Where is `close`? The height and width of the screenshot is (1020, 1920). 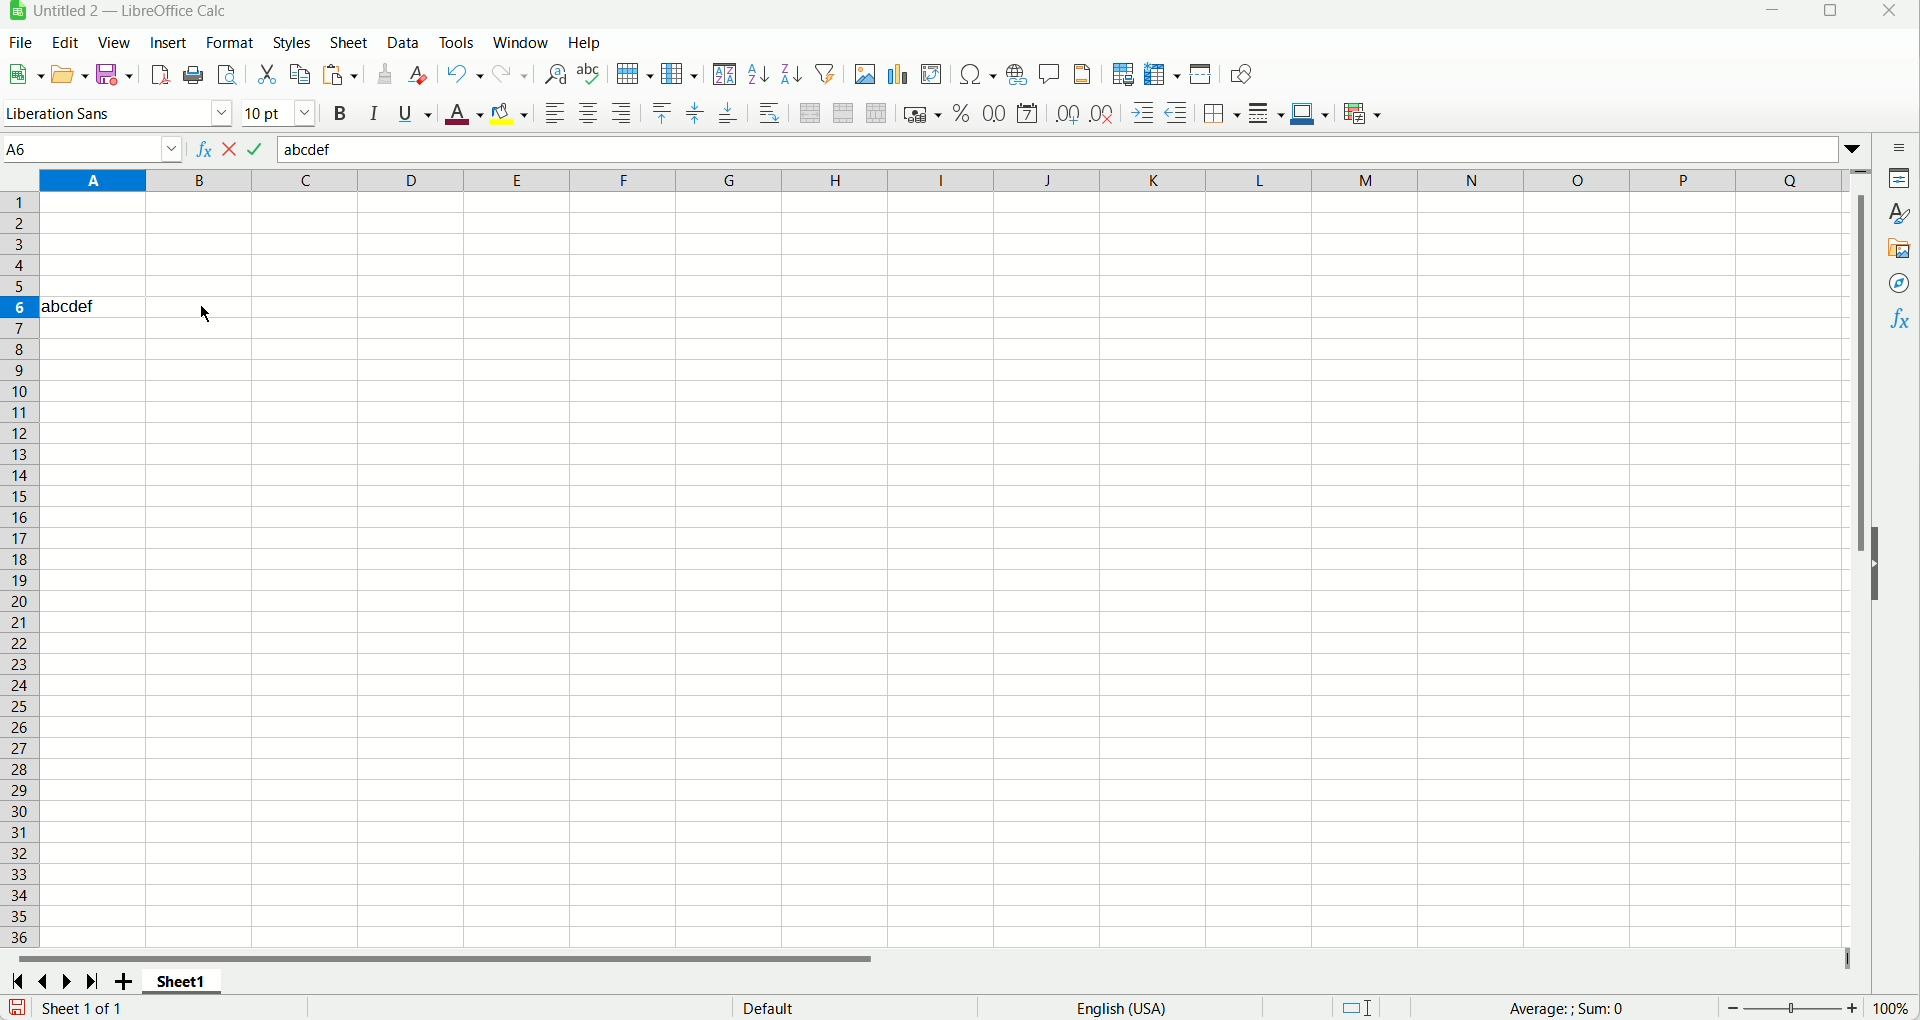
close is located at coordinates (1896, 12).